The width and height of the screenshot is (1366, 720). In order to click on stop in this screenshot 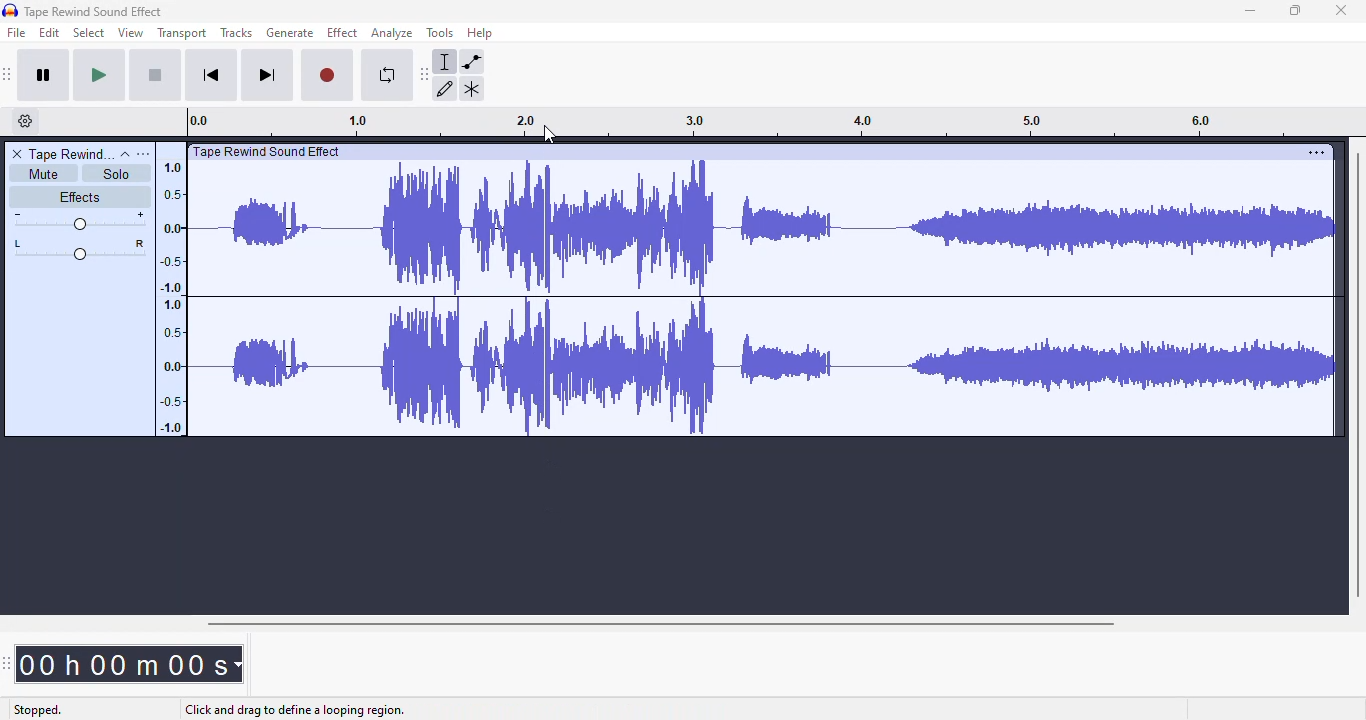, I will do `click(155, 74)`.